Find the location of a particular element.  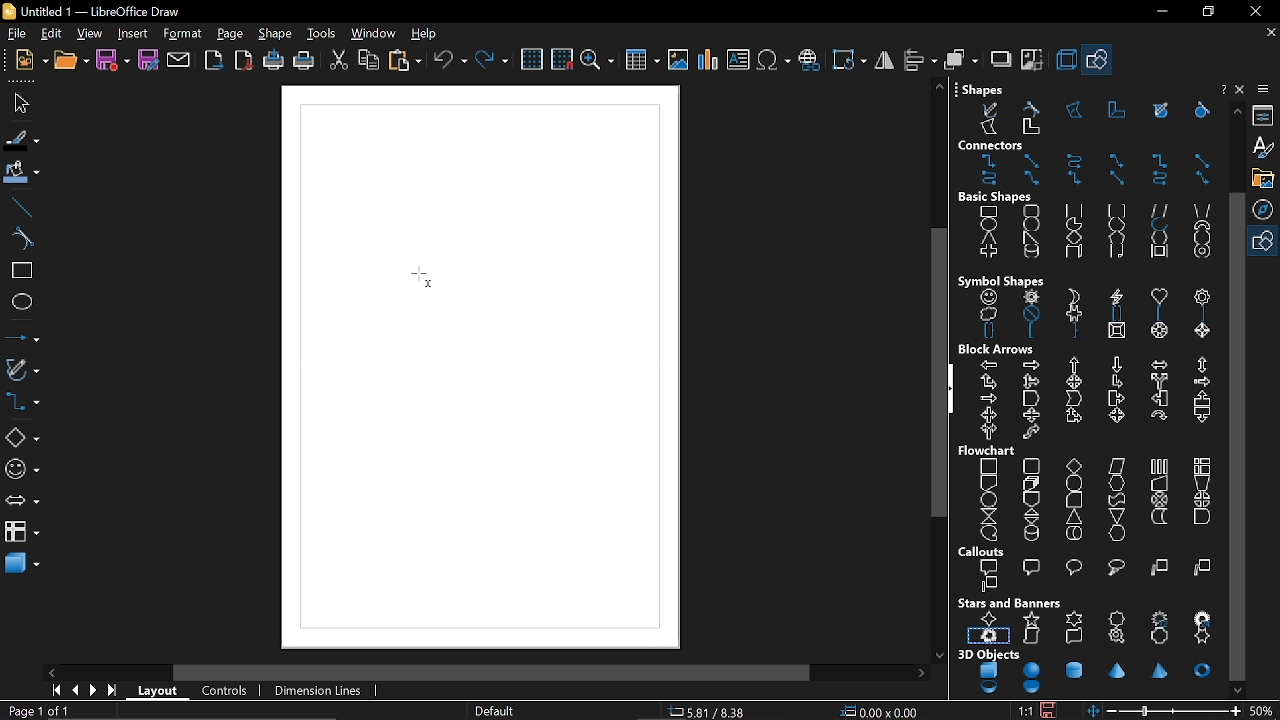

open is located at coordinates (72, 62).